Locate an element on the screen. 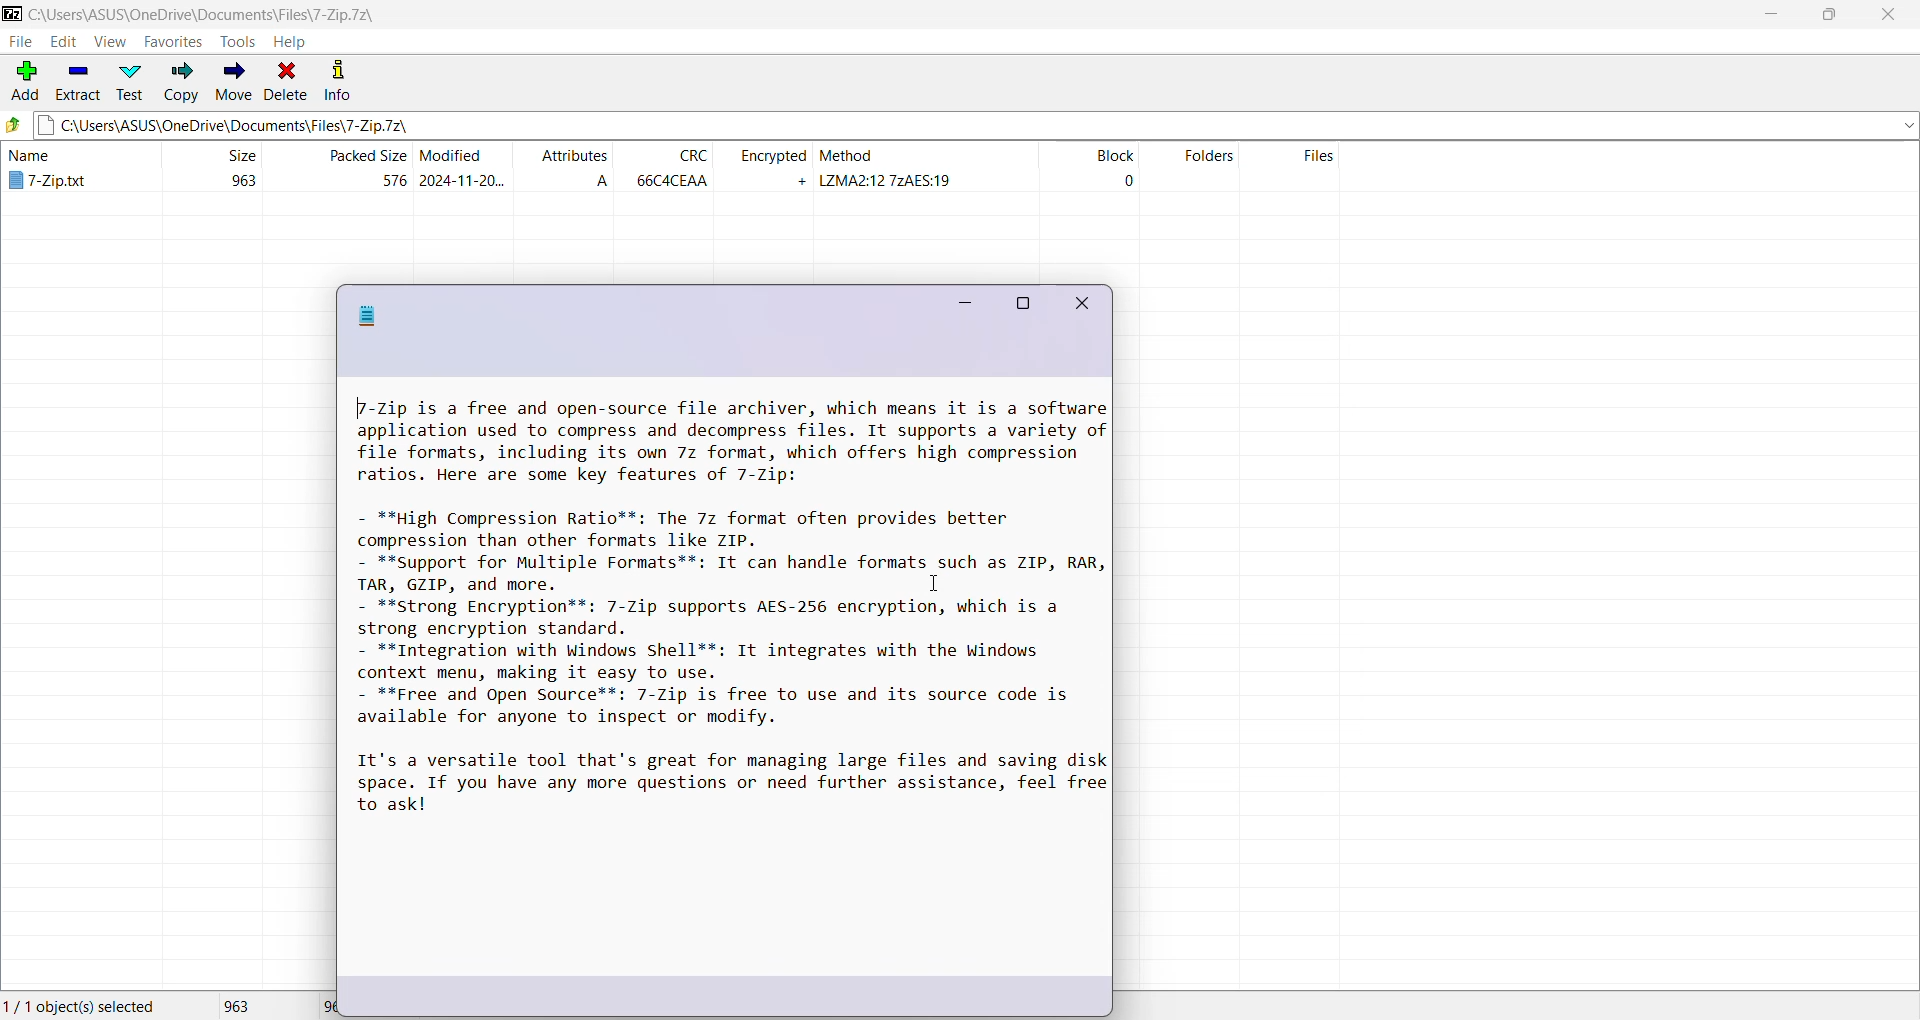 The image size is (1920, 1020). Copy is located at coordinates (181, 81).